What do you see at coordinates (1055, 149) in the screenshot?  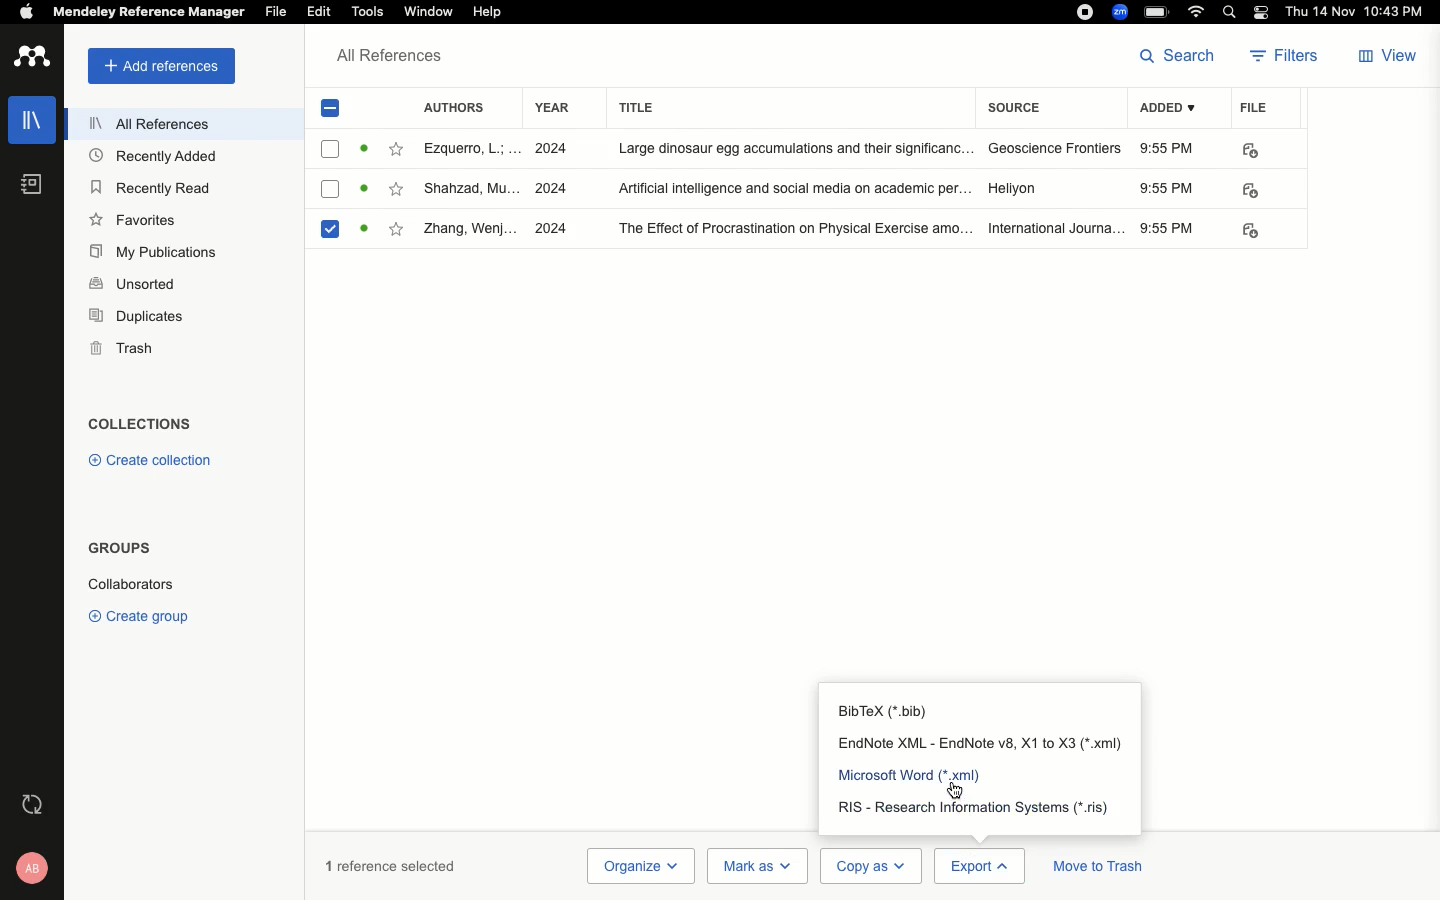 I see `Geoscience frontiers` at bounding box center [1055, 149].